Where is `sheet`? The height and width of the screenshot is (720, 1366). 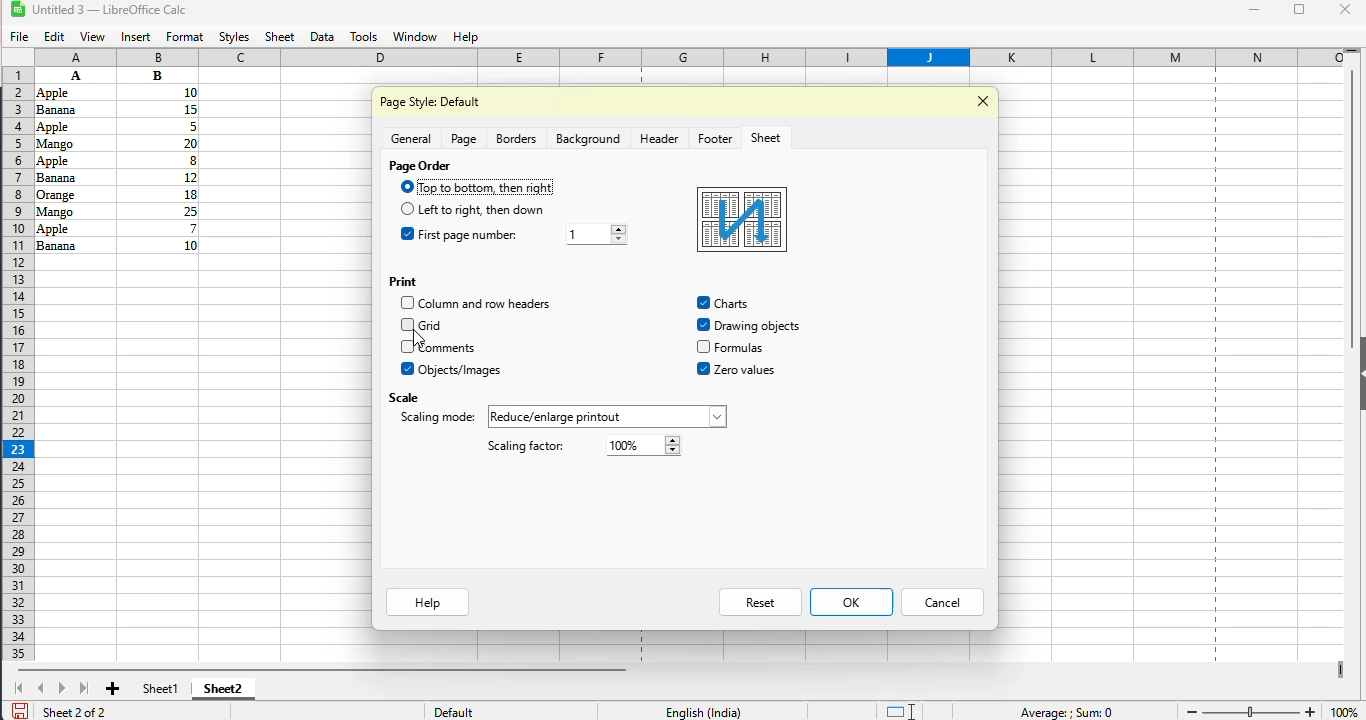
sheet is located at coordinates (280, 37).